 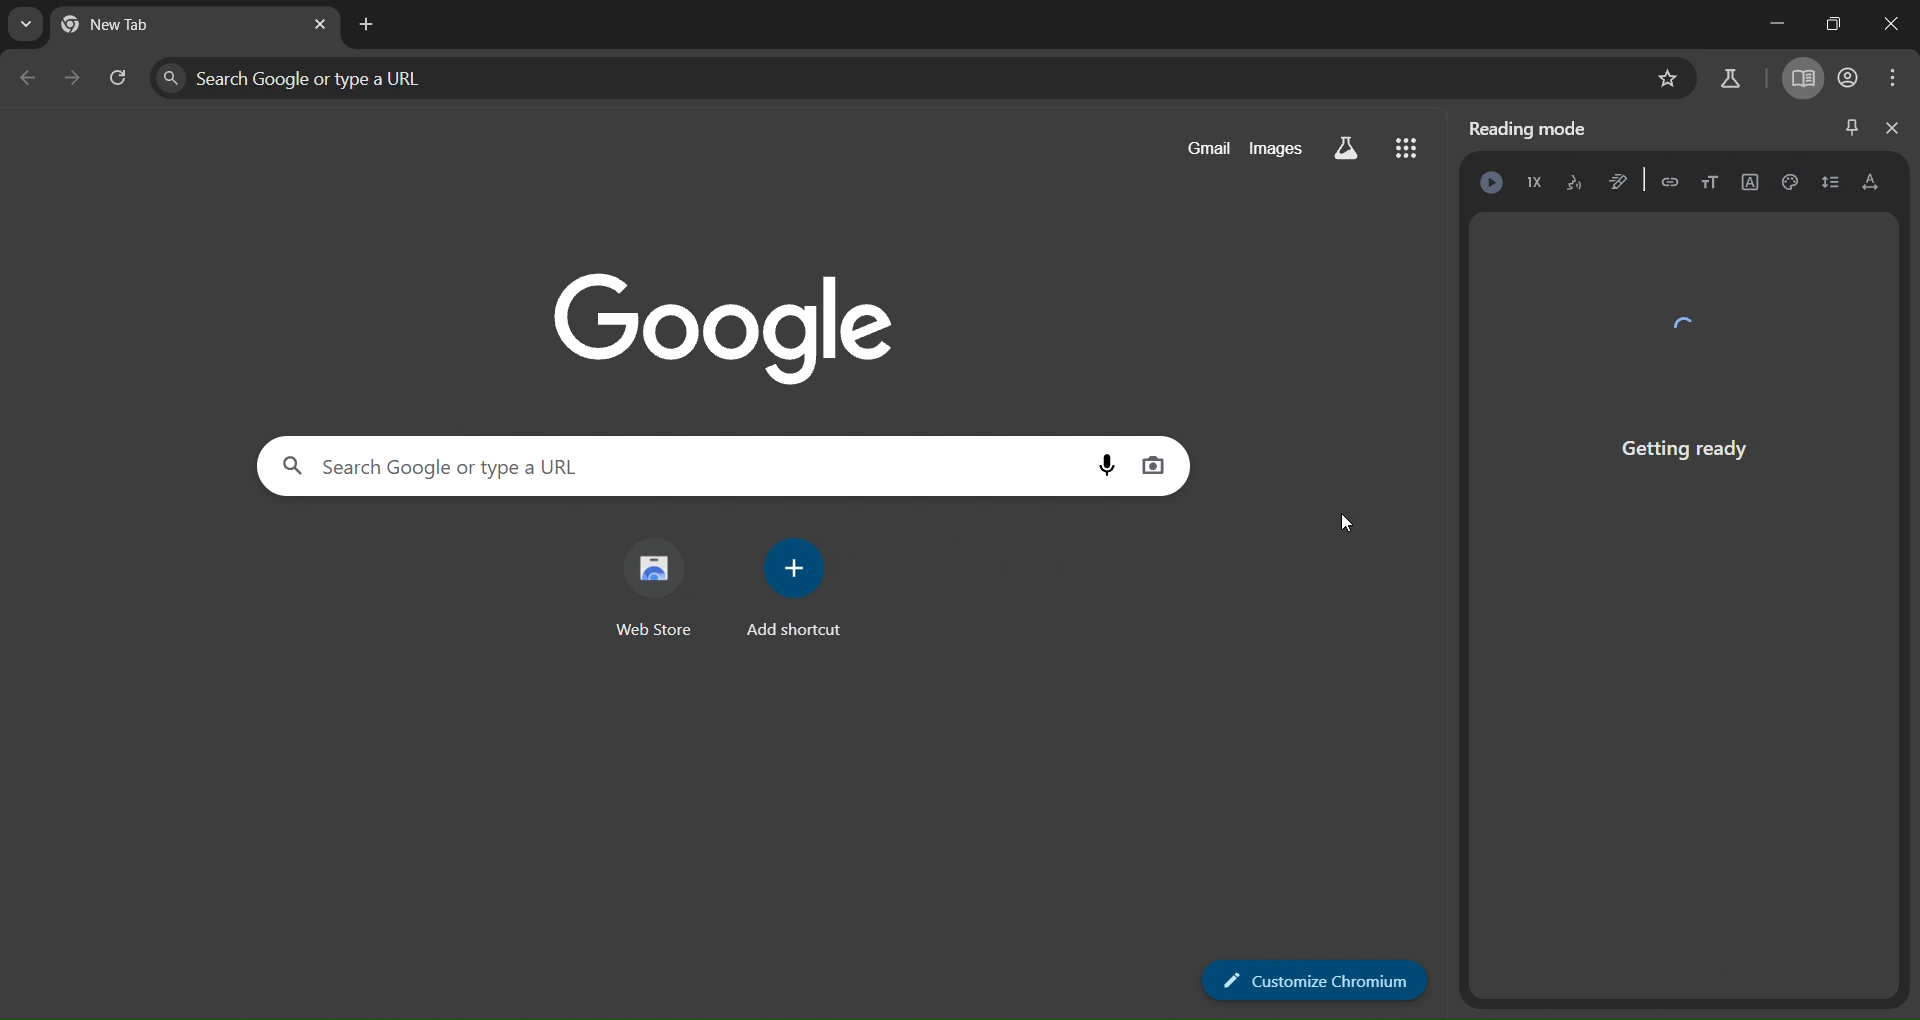 I want to click on font, so click(x=1747, y=183).